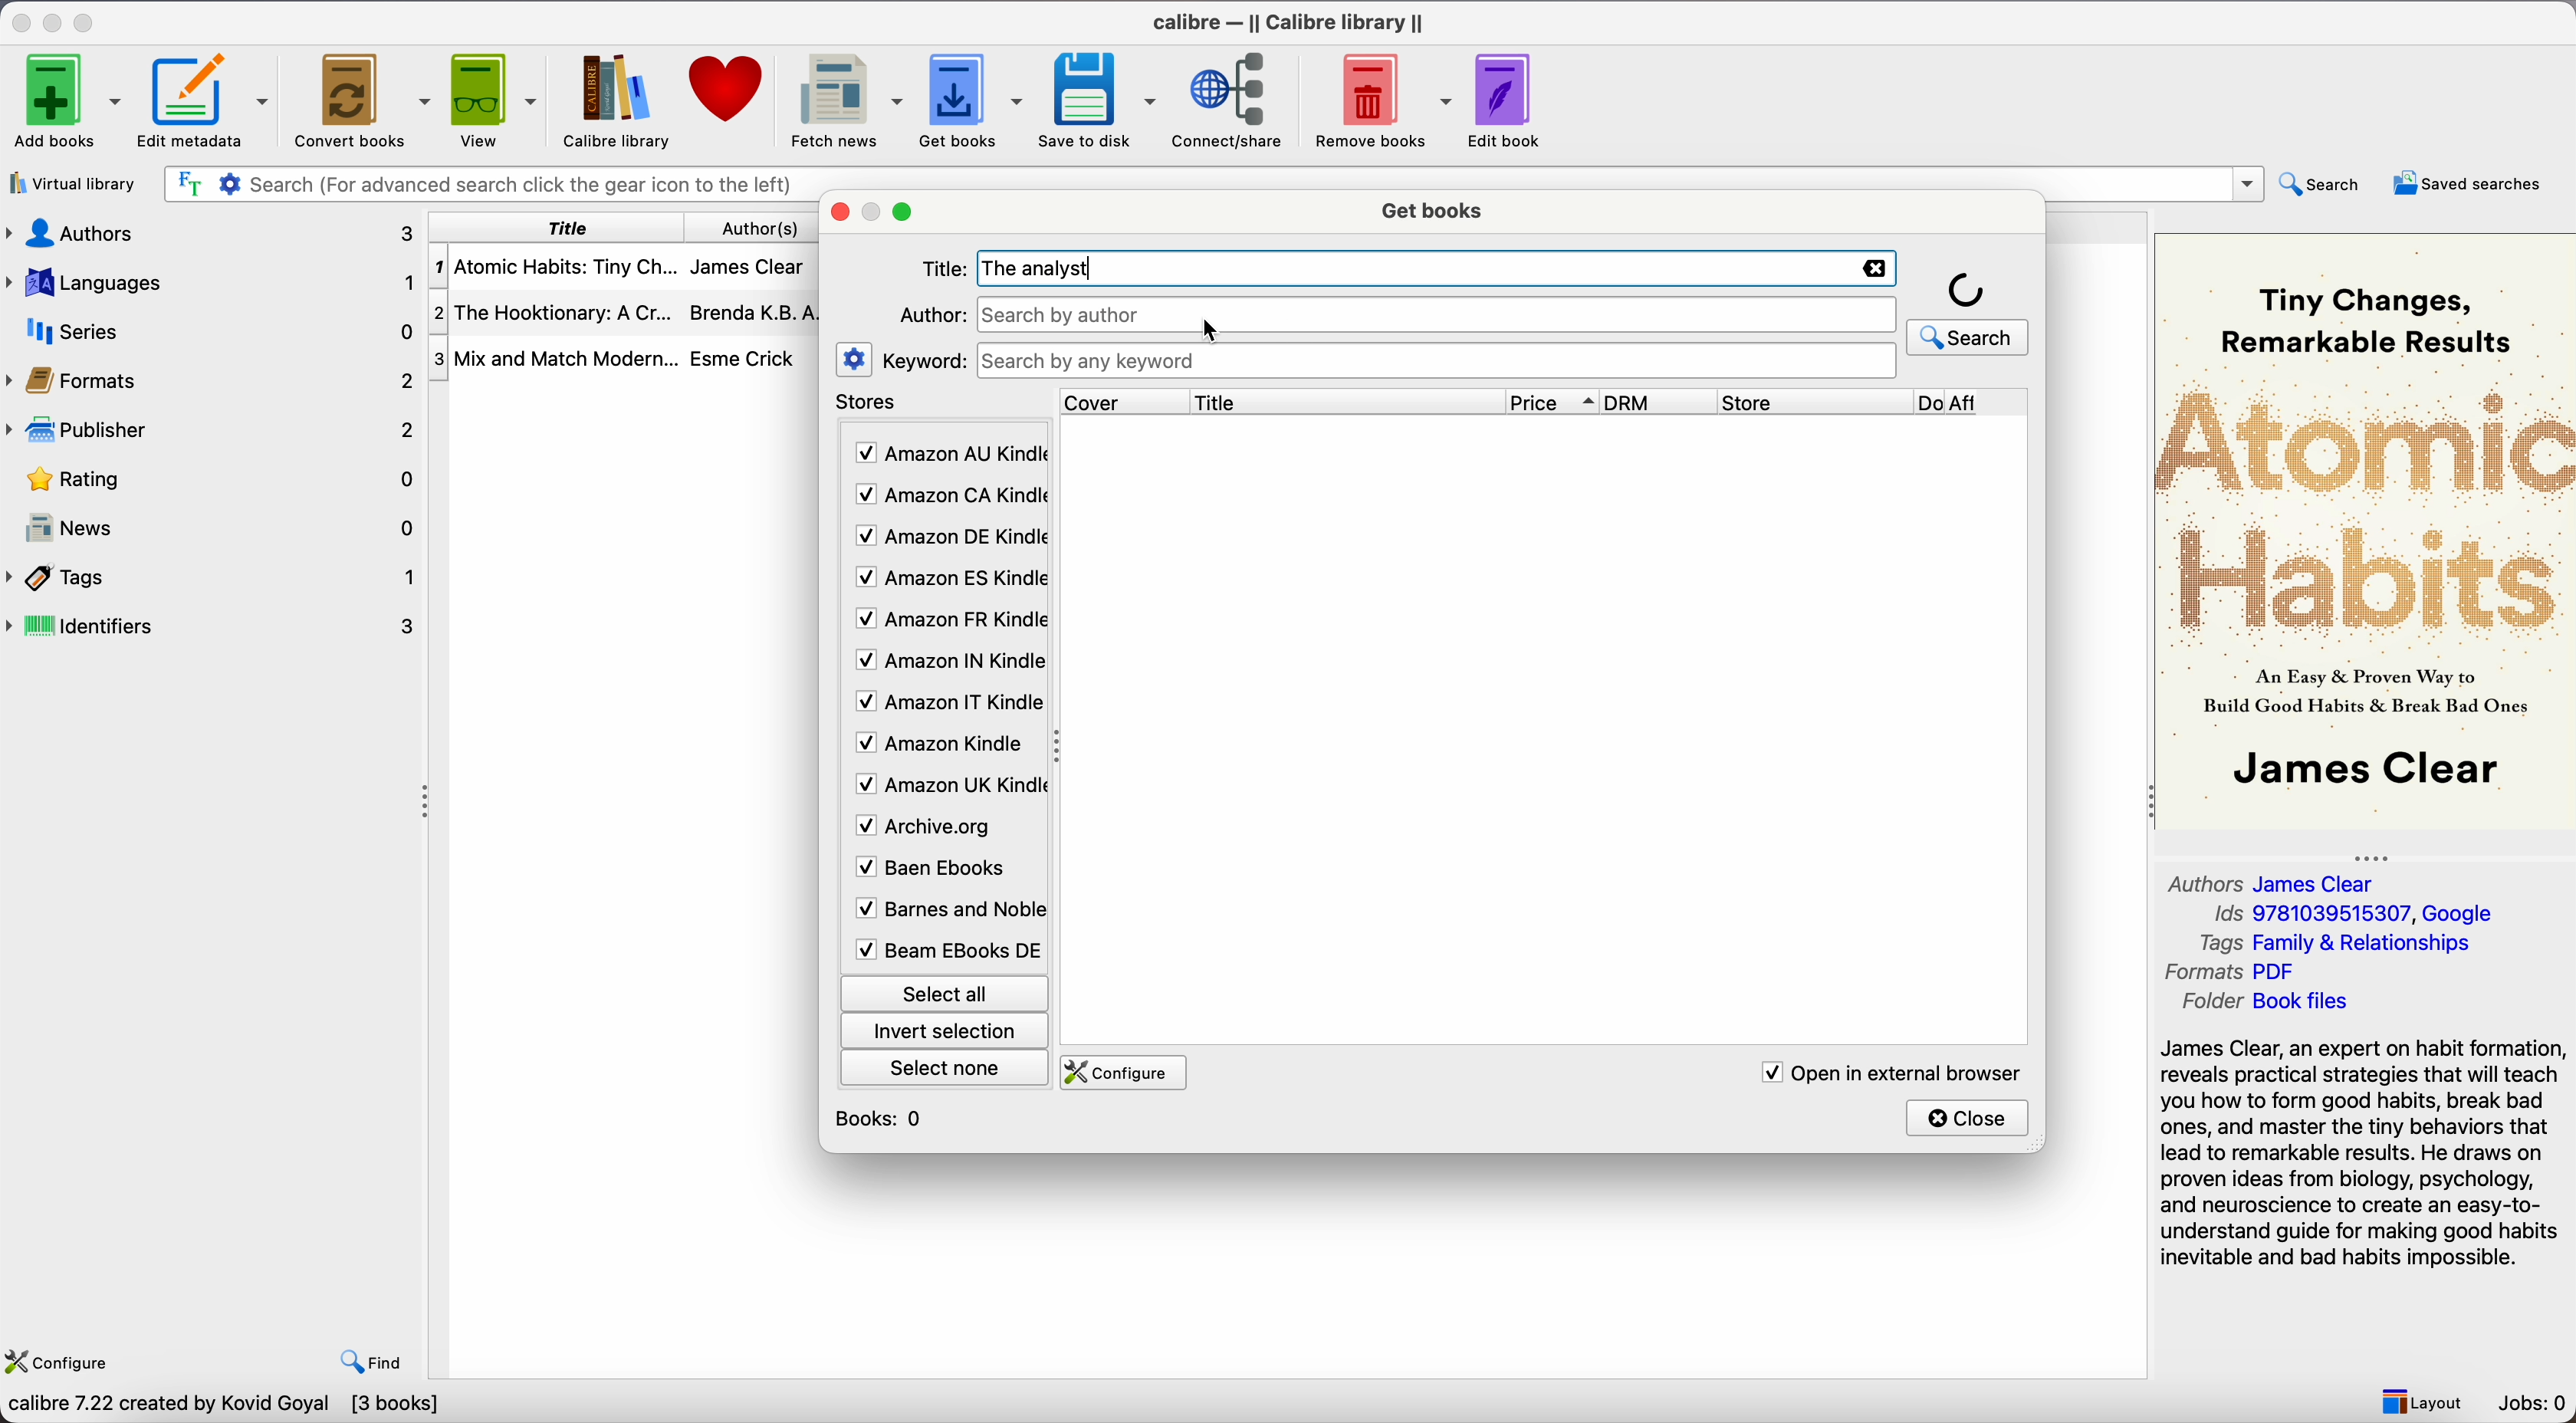 This screenshot has width=2576, height=1423. I want to click on search, so click(1967, 337).